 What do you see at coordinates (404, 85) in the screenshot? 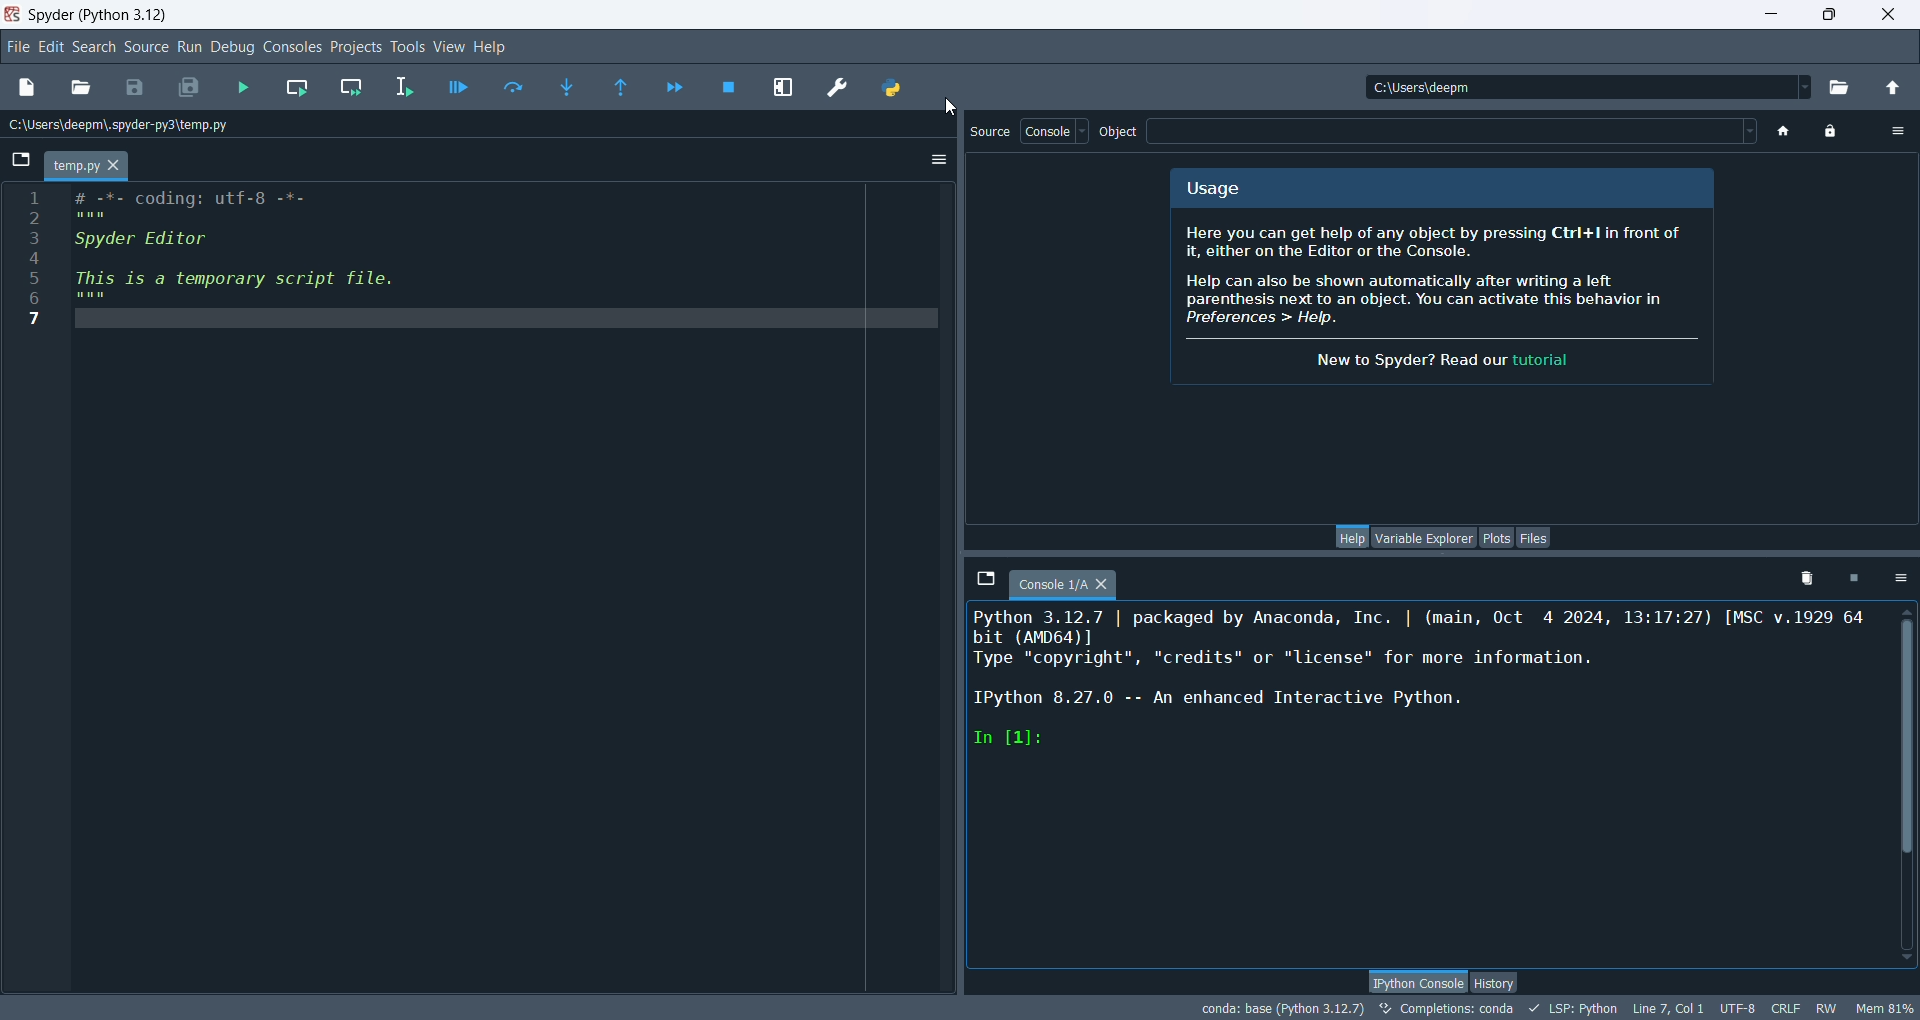
I see `run selection` at bounding box center [404, 85].